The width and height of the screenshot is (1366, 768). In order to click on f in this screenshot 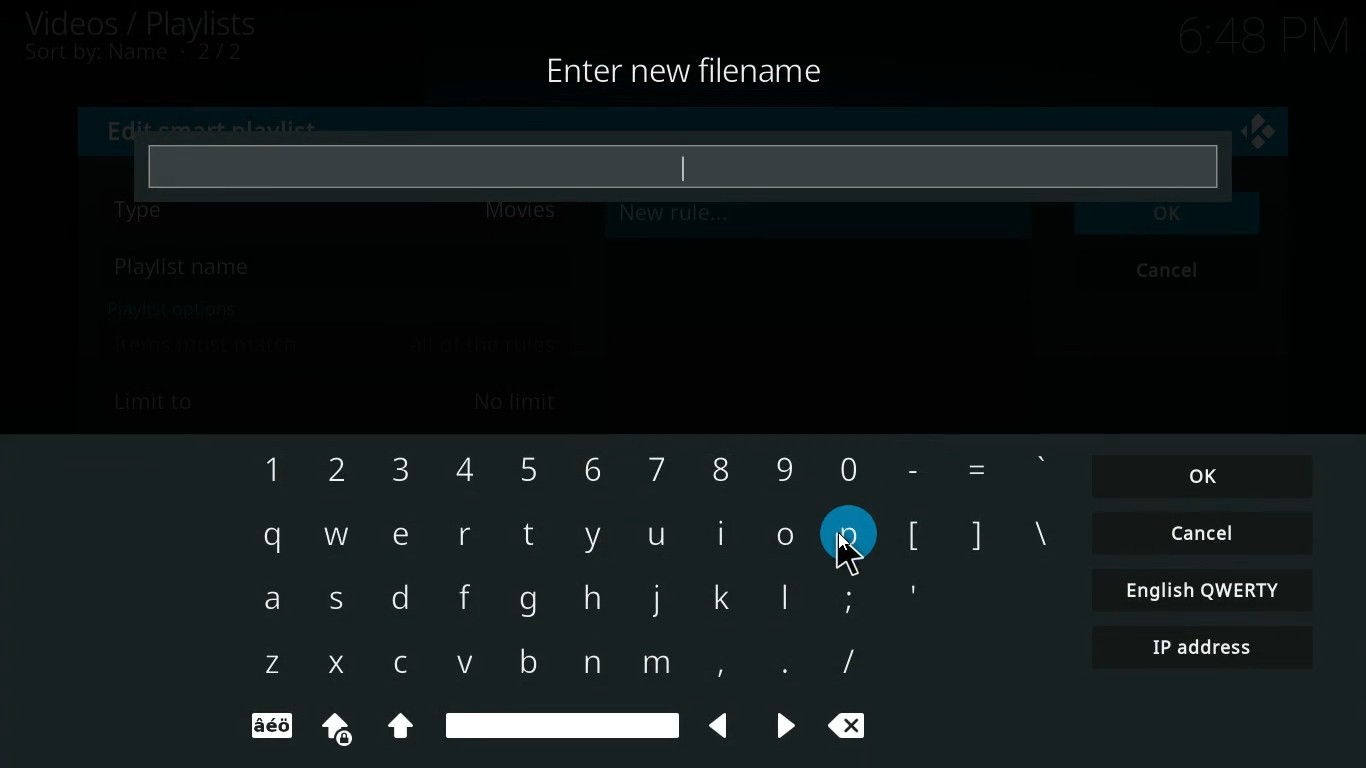, I will do `click(457, 600)`.